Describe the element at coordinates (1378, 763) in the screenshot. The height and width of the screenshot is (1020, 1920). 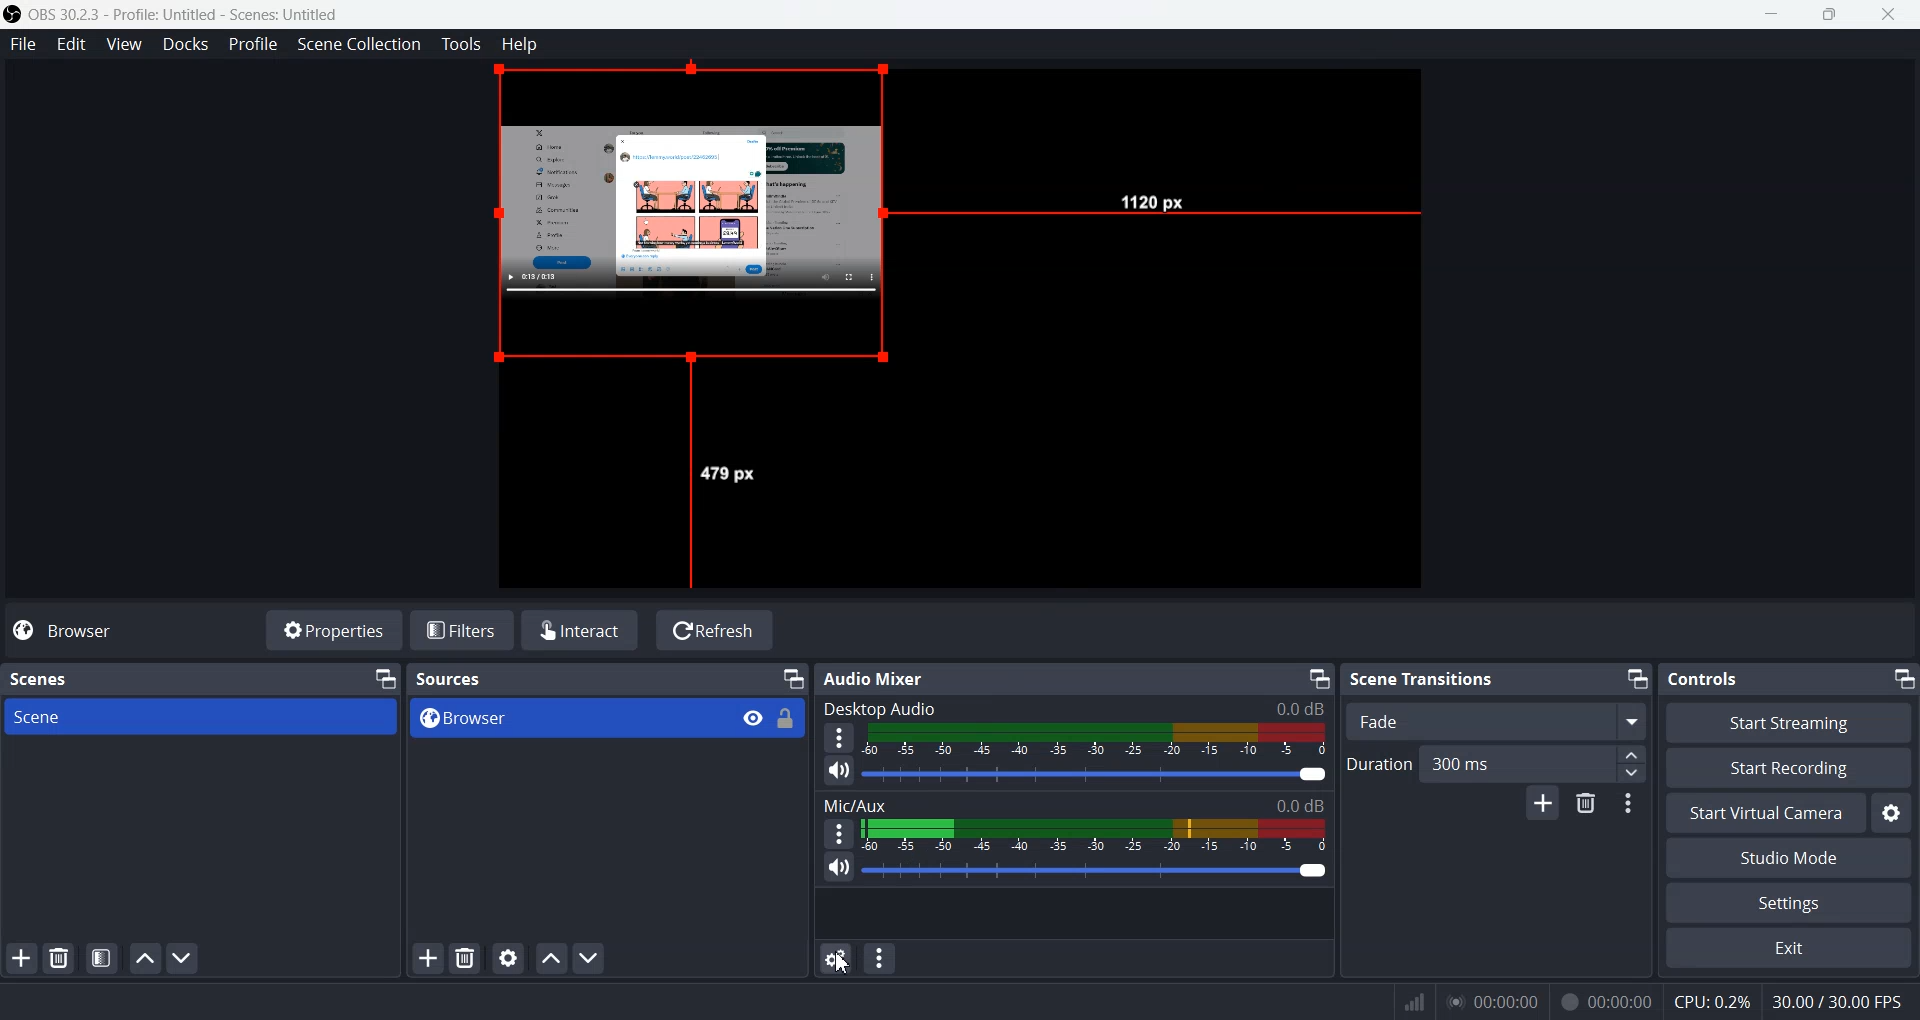
I see `Duration` at that location.